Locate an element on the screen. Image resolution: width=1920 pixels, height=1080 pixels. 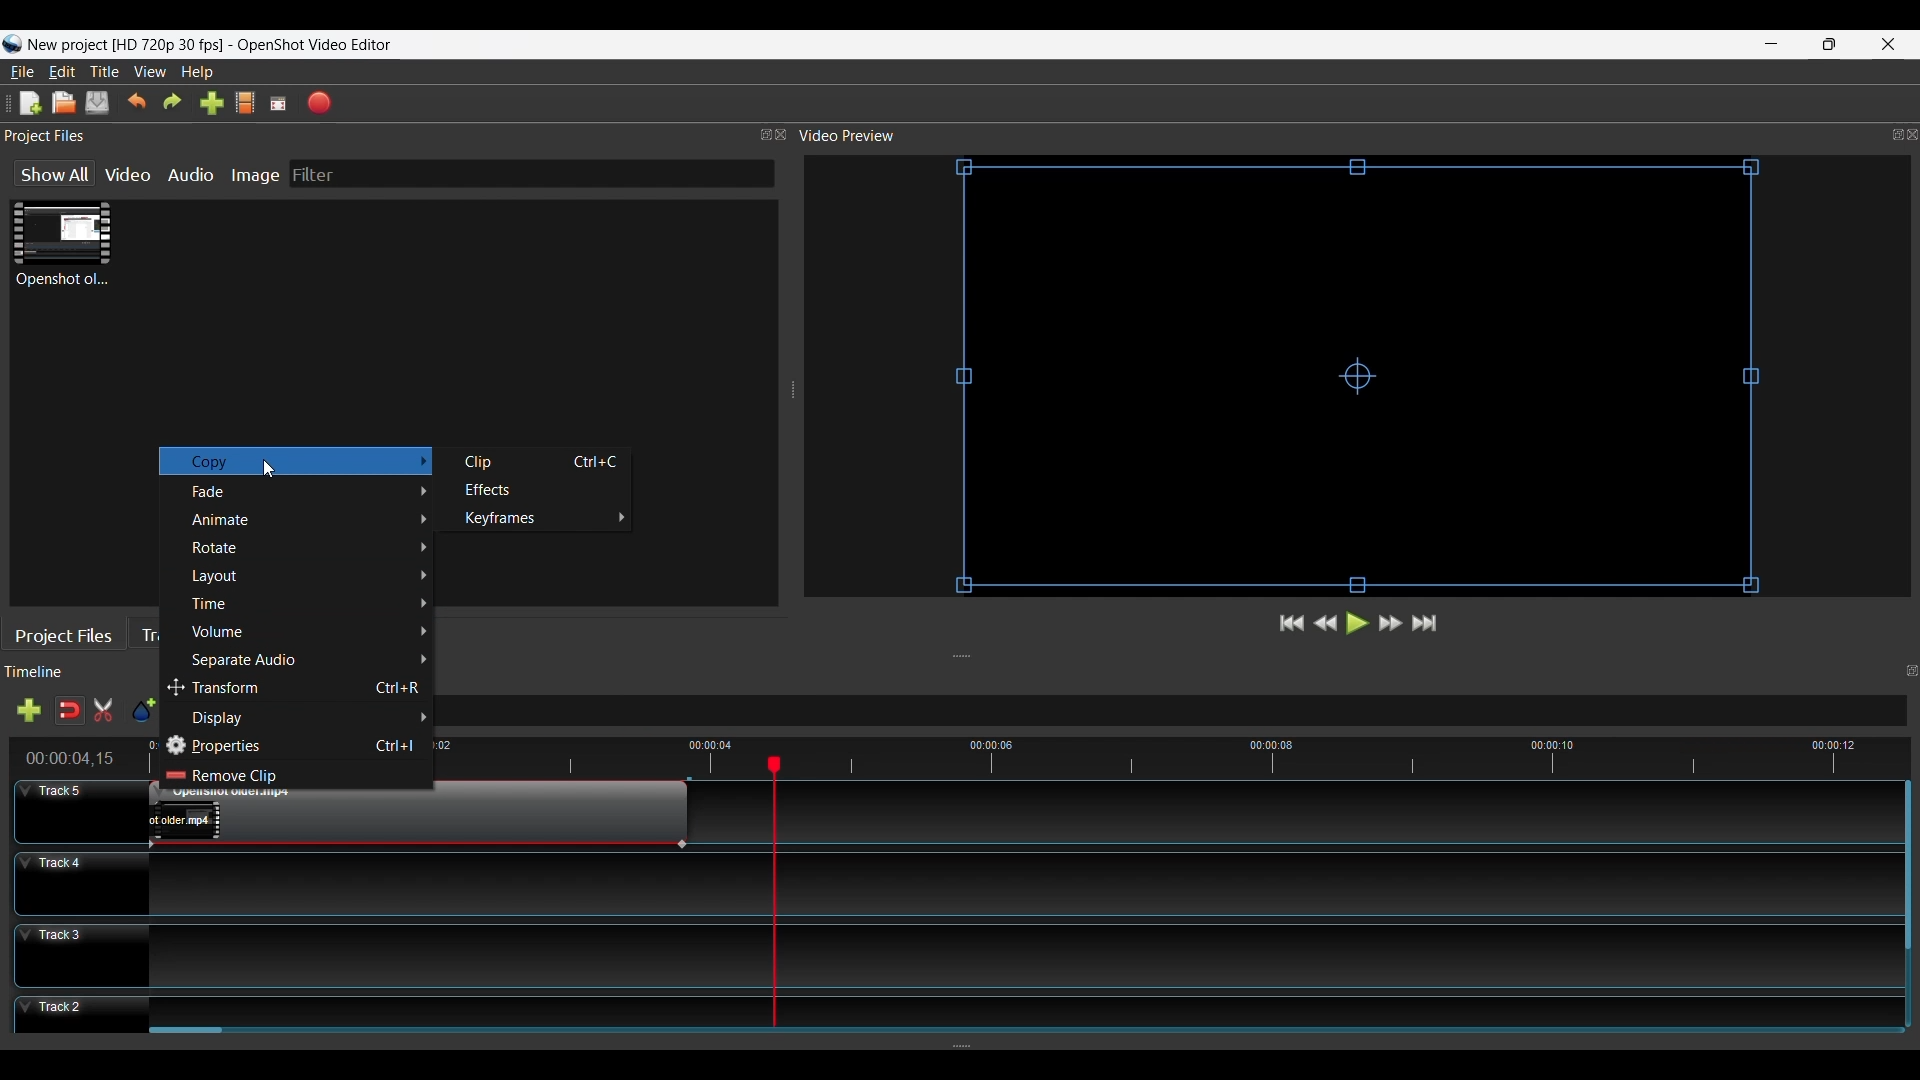
Animate is located at coordinates (308, 520).